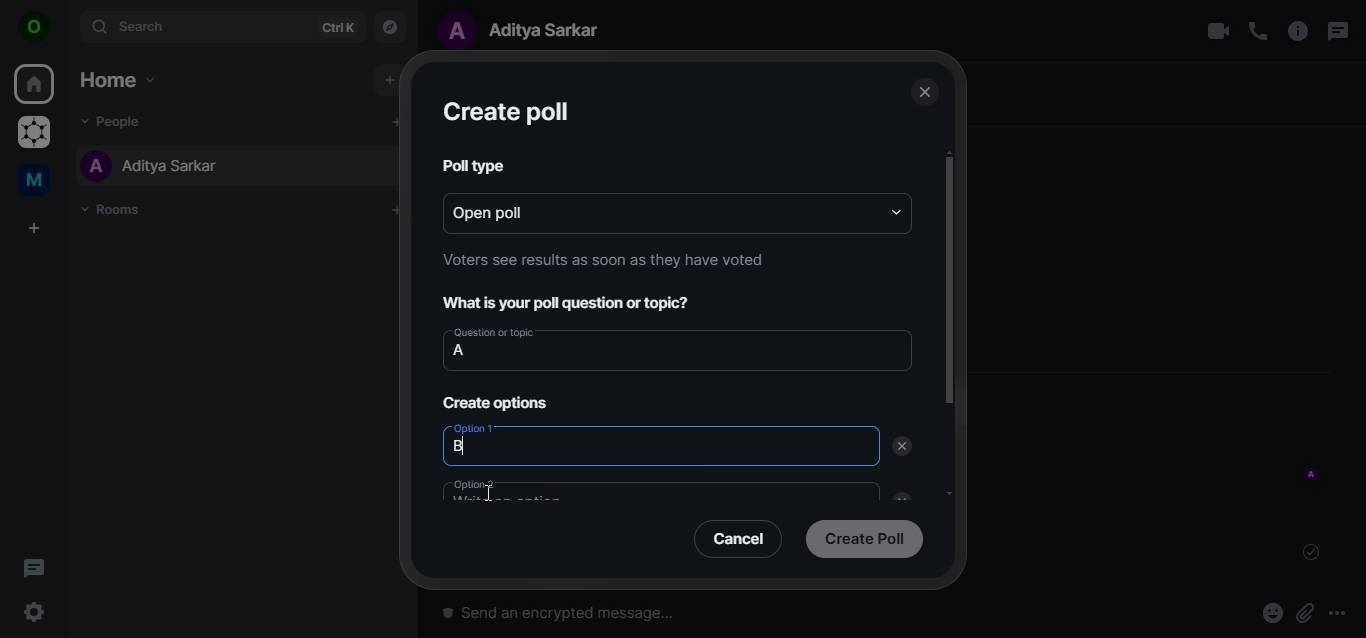  Describe the element at coordinates (511, 446) in the screenshot. I see `option1` at that location.